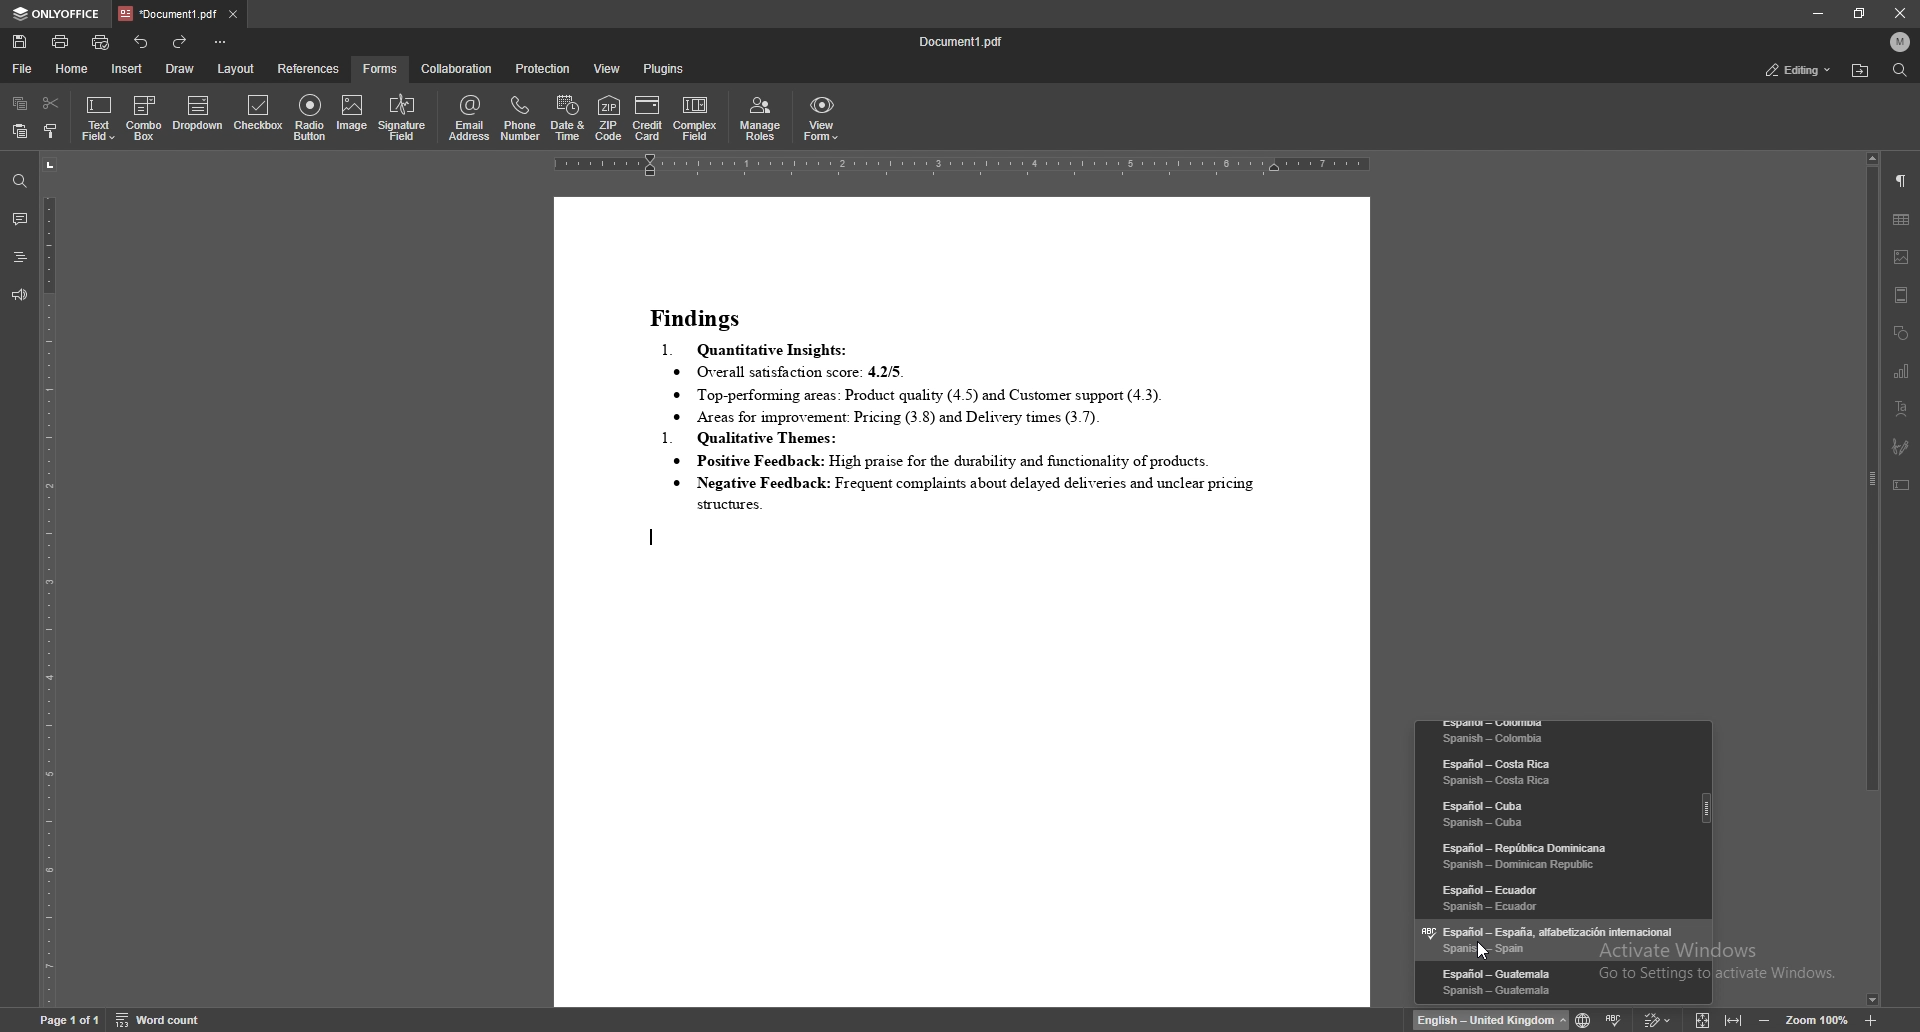  What do you see at coordinates (1900, 40) in the screenshot?
I see `profile` at bounding box center [1900, 40].